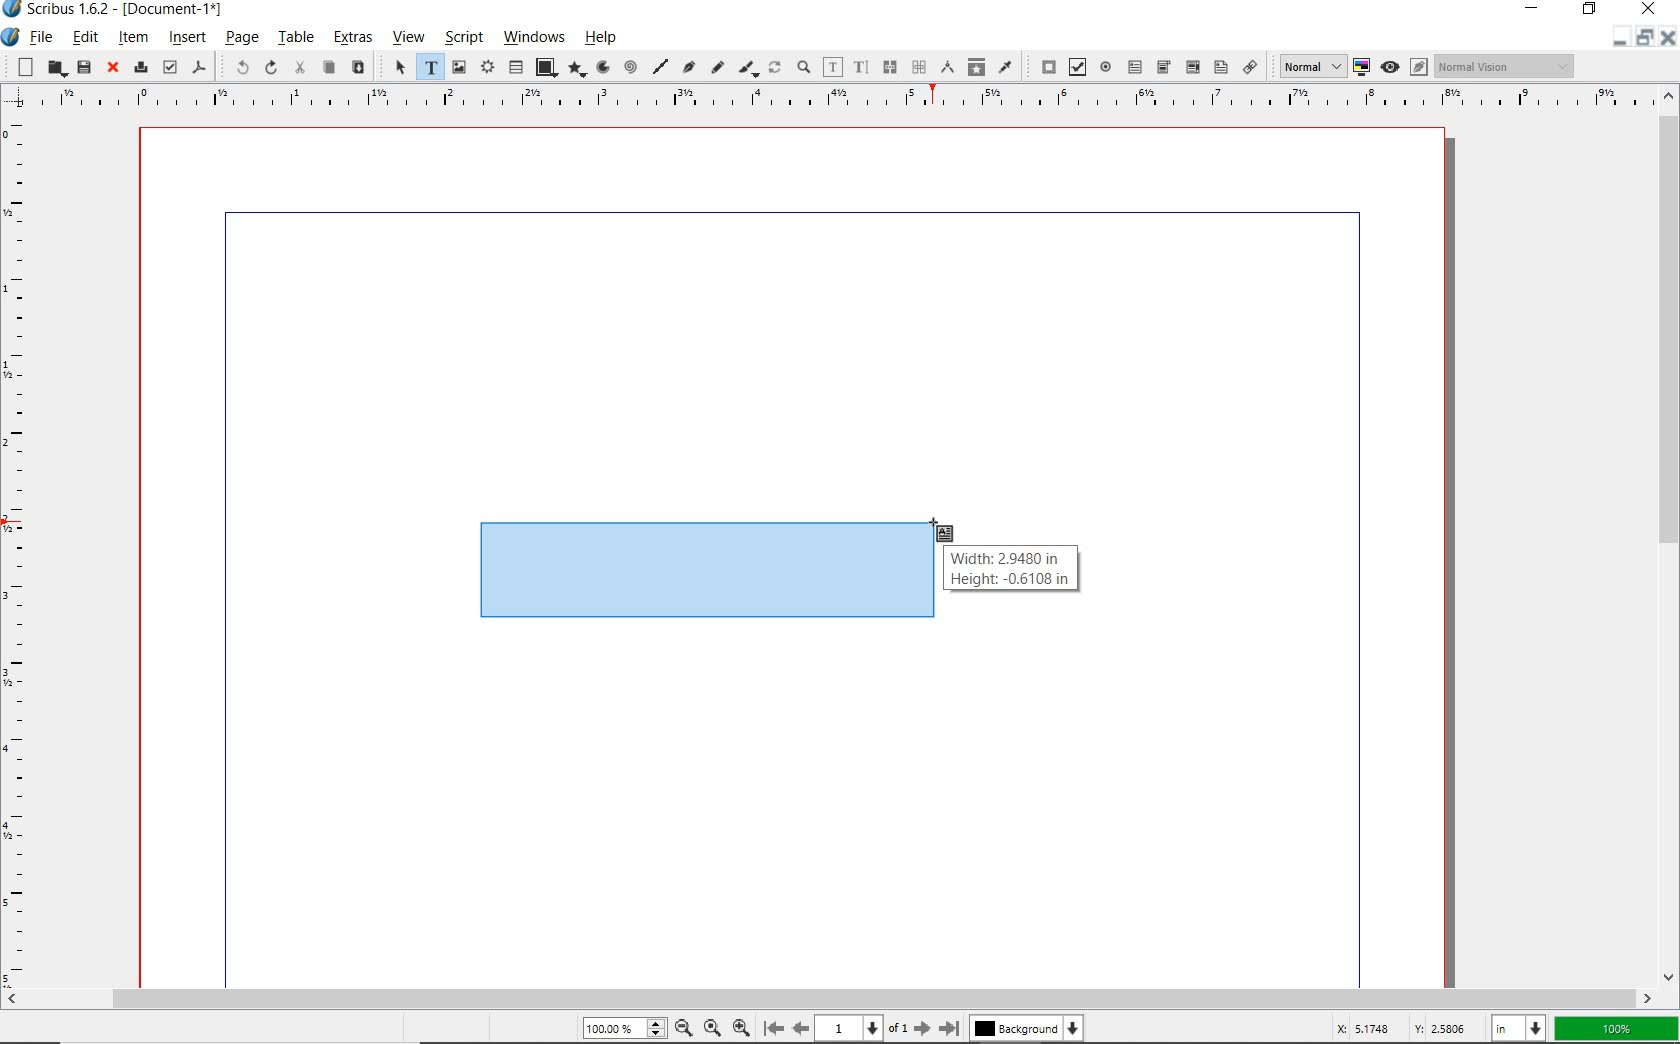  What do you see at coordinates (703, 570) in the screenshot?
I see `TEXT FRAME` at bounding box center [703, 570].